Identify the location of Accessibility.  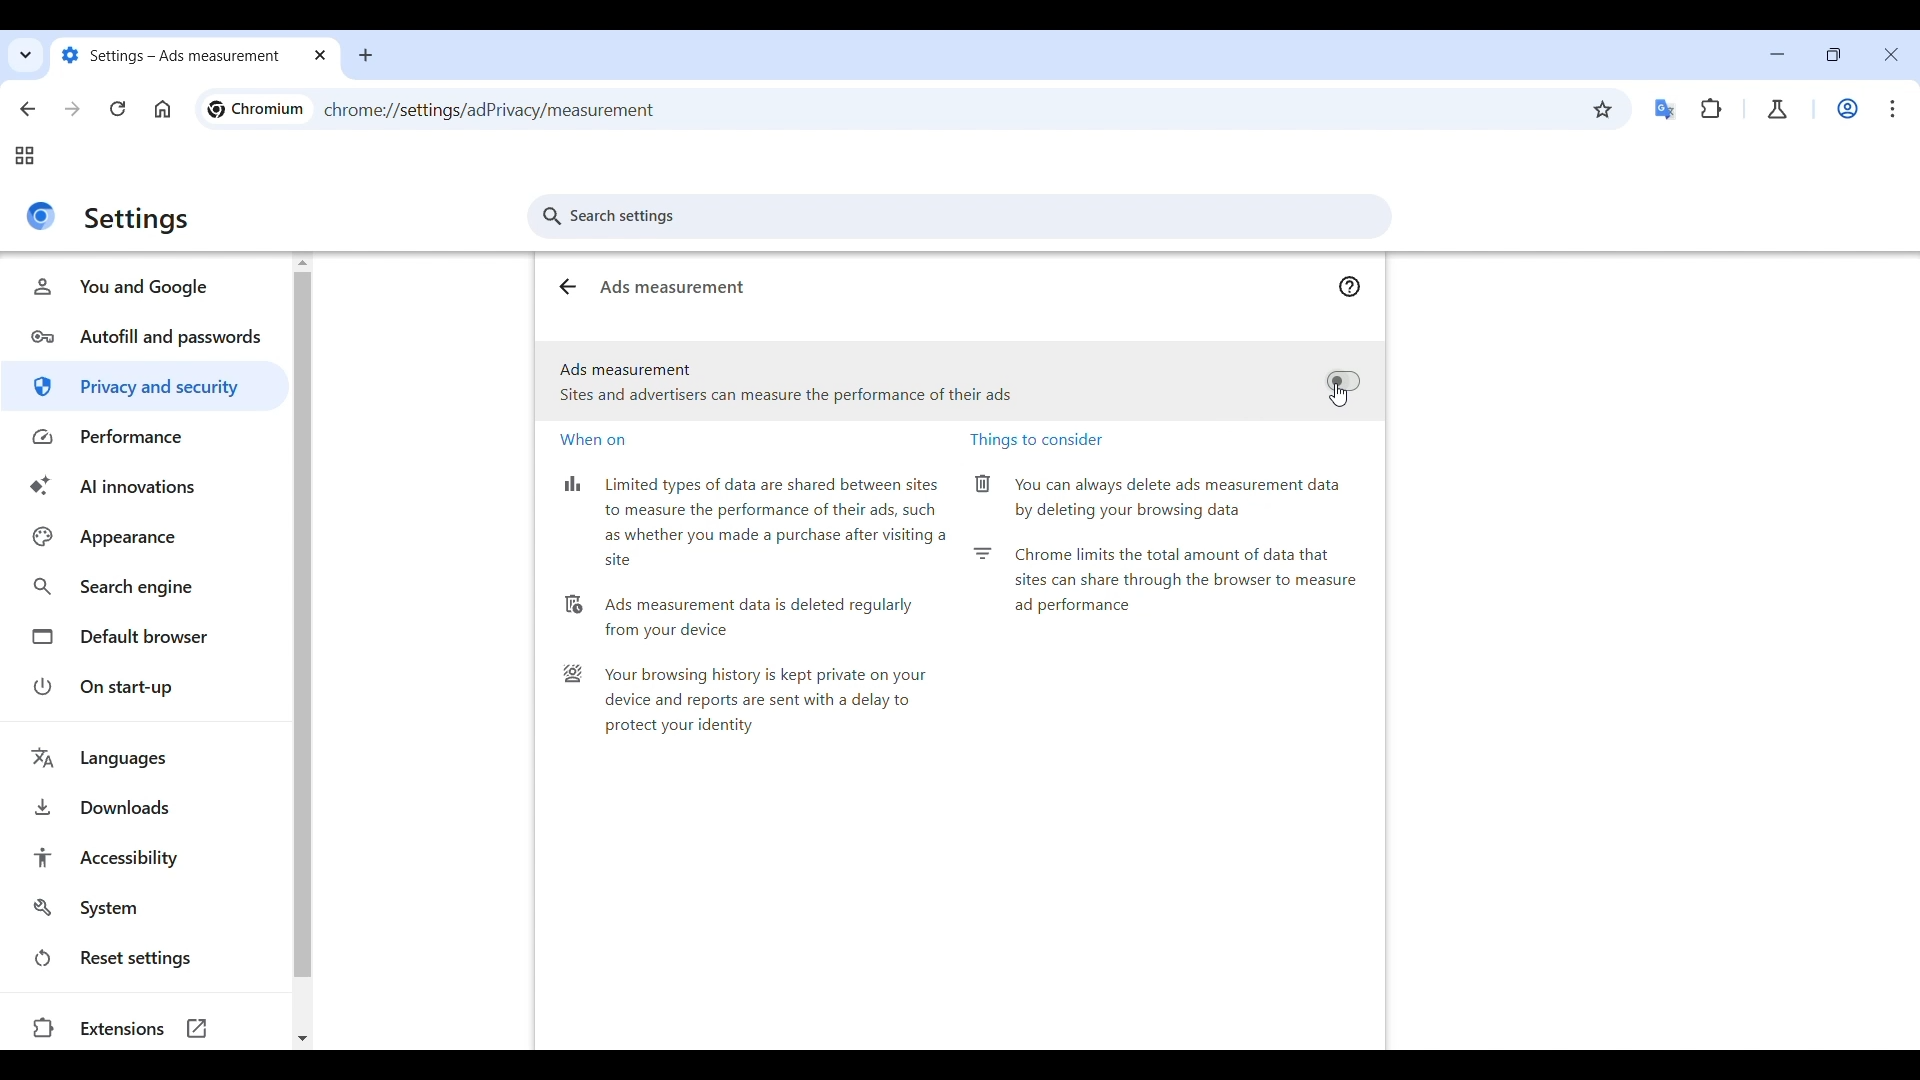
(146, 857).